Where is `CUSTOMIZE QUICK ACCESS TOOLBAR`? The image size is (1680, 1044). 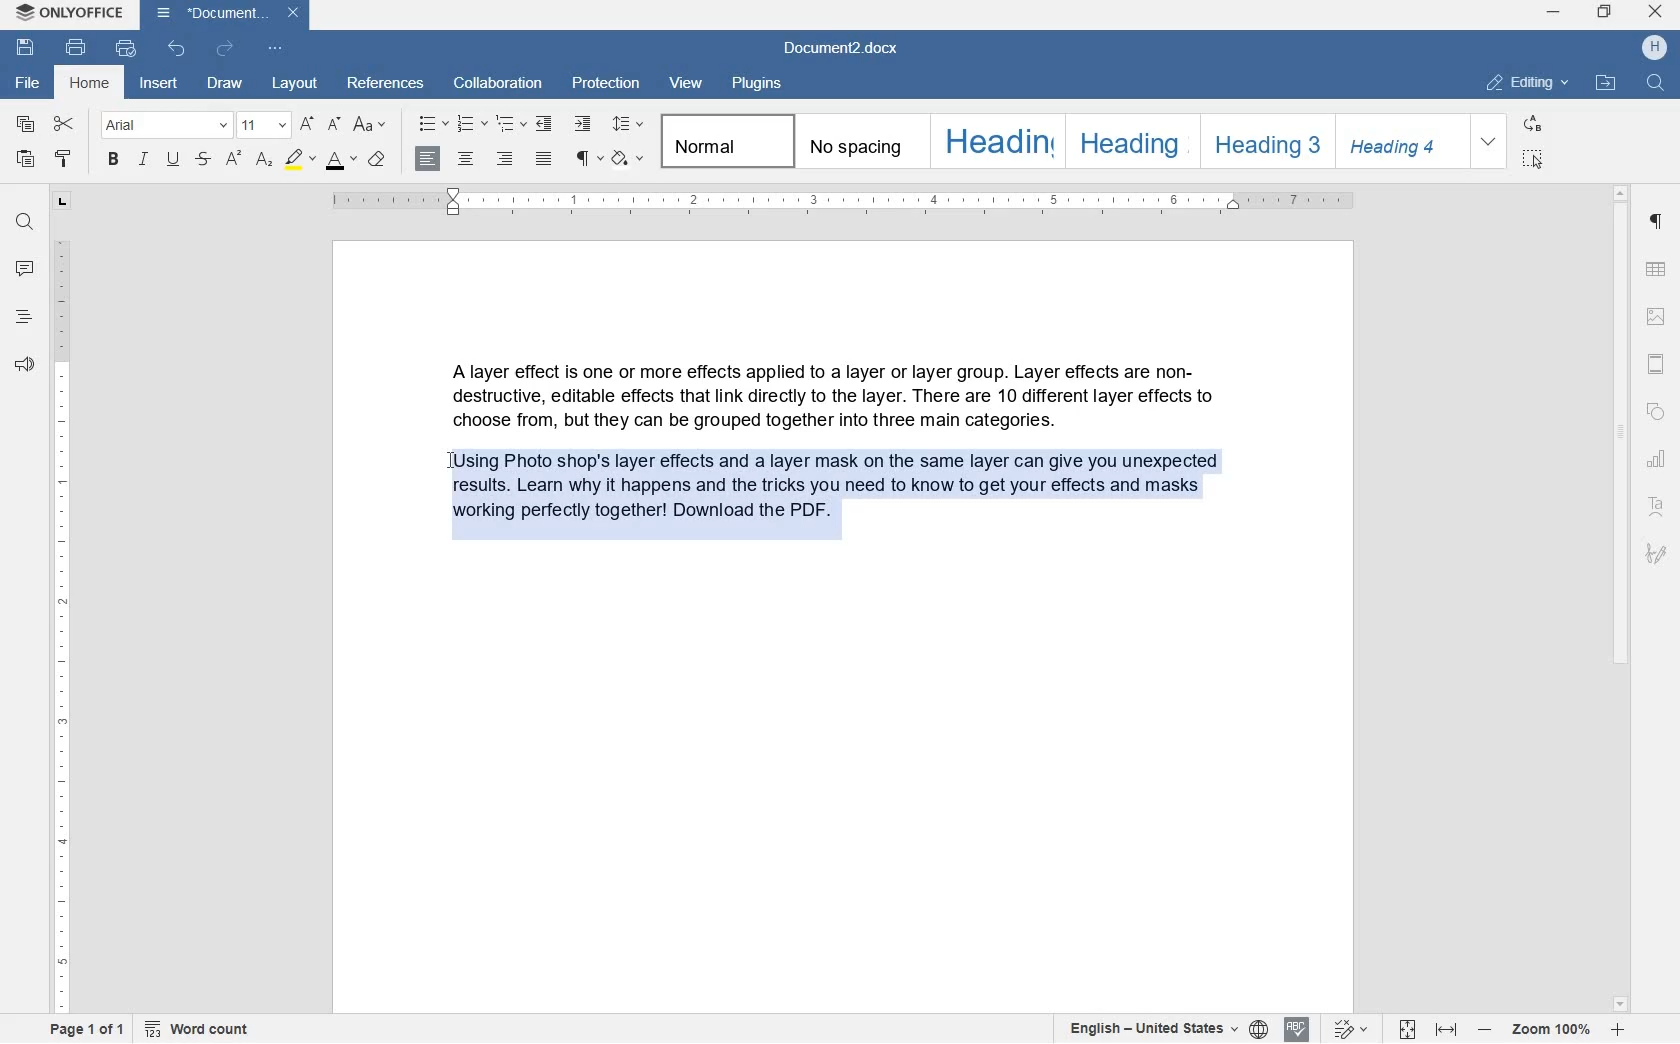
CUSTOMIZE QUICK ACCESS TOOLBAR is located at coordinates (278, 48).